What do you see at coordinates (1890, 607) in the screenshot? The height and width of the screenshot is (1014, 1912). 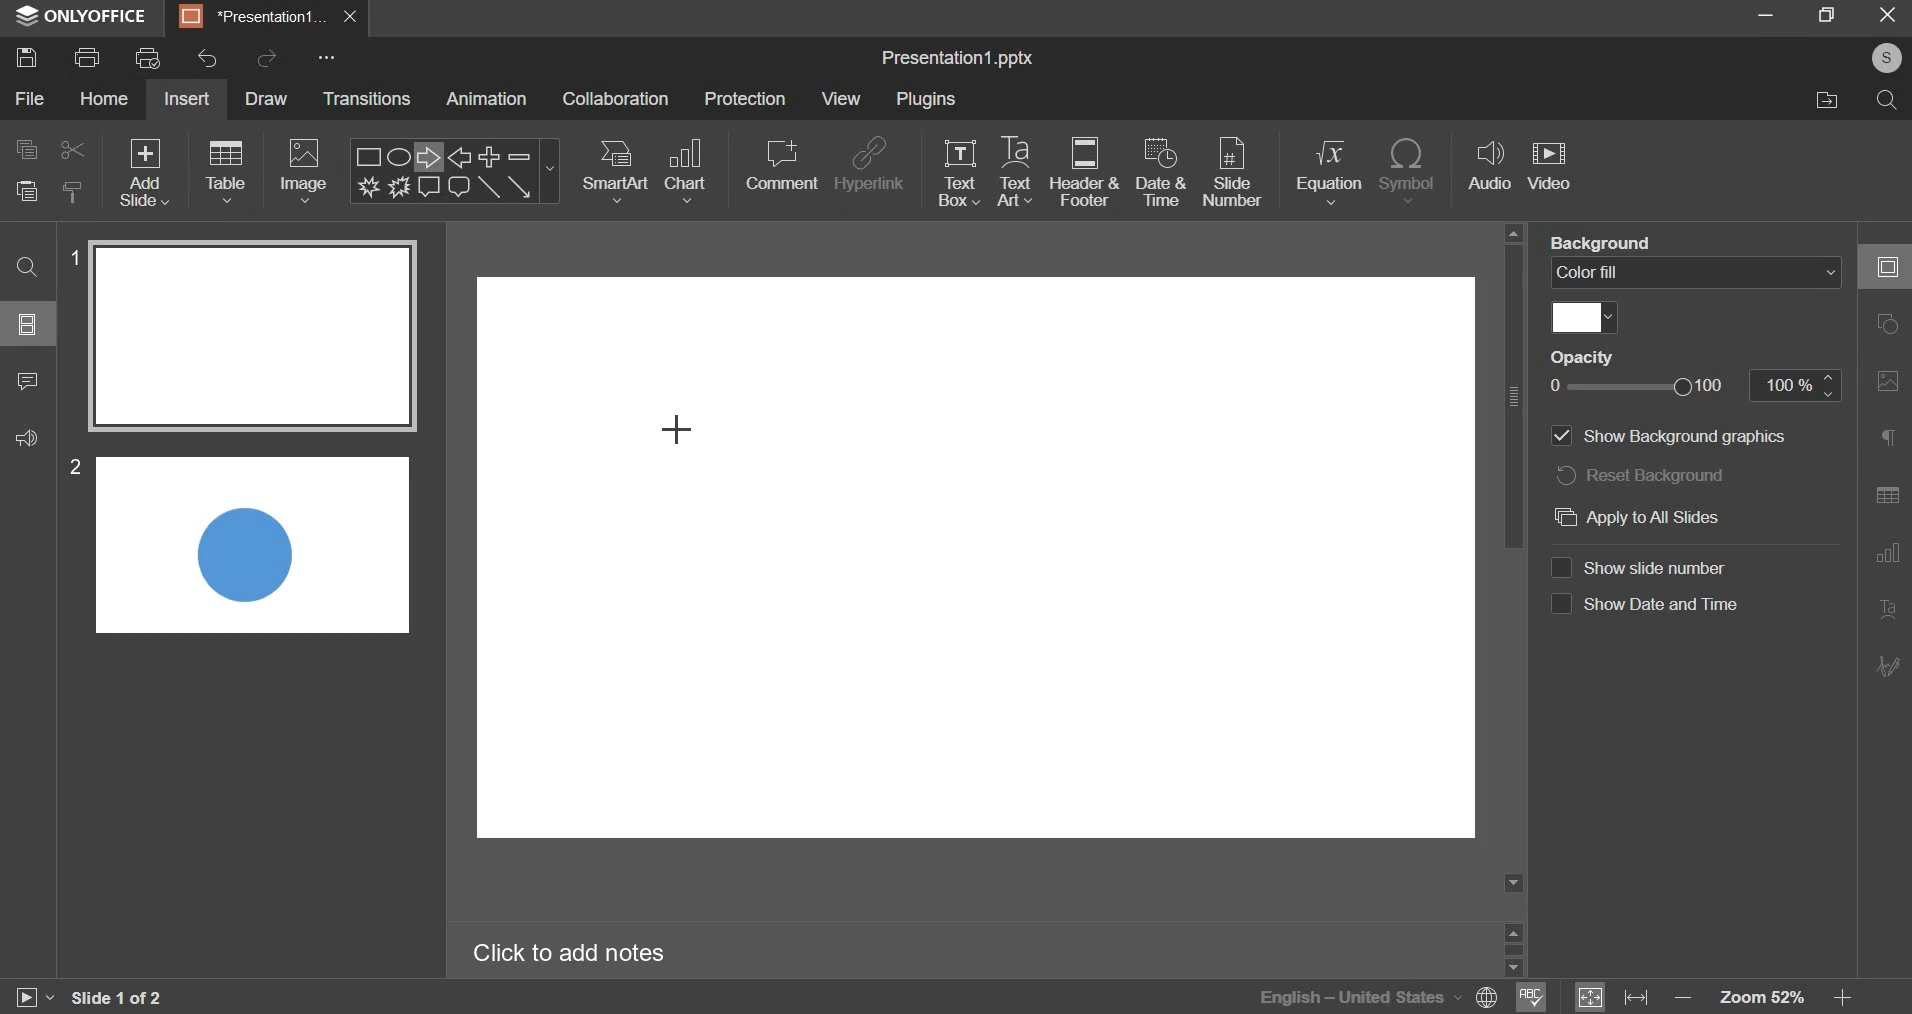 I see `Text Art settings` at bounding box center [1890, 607].